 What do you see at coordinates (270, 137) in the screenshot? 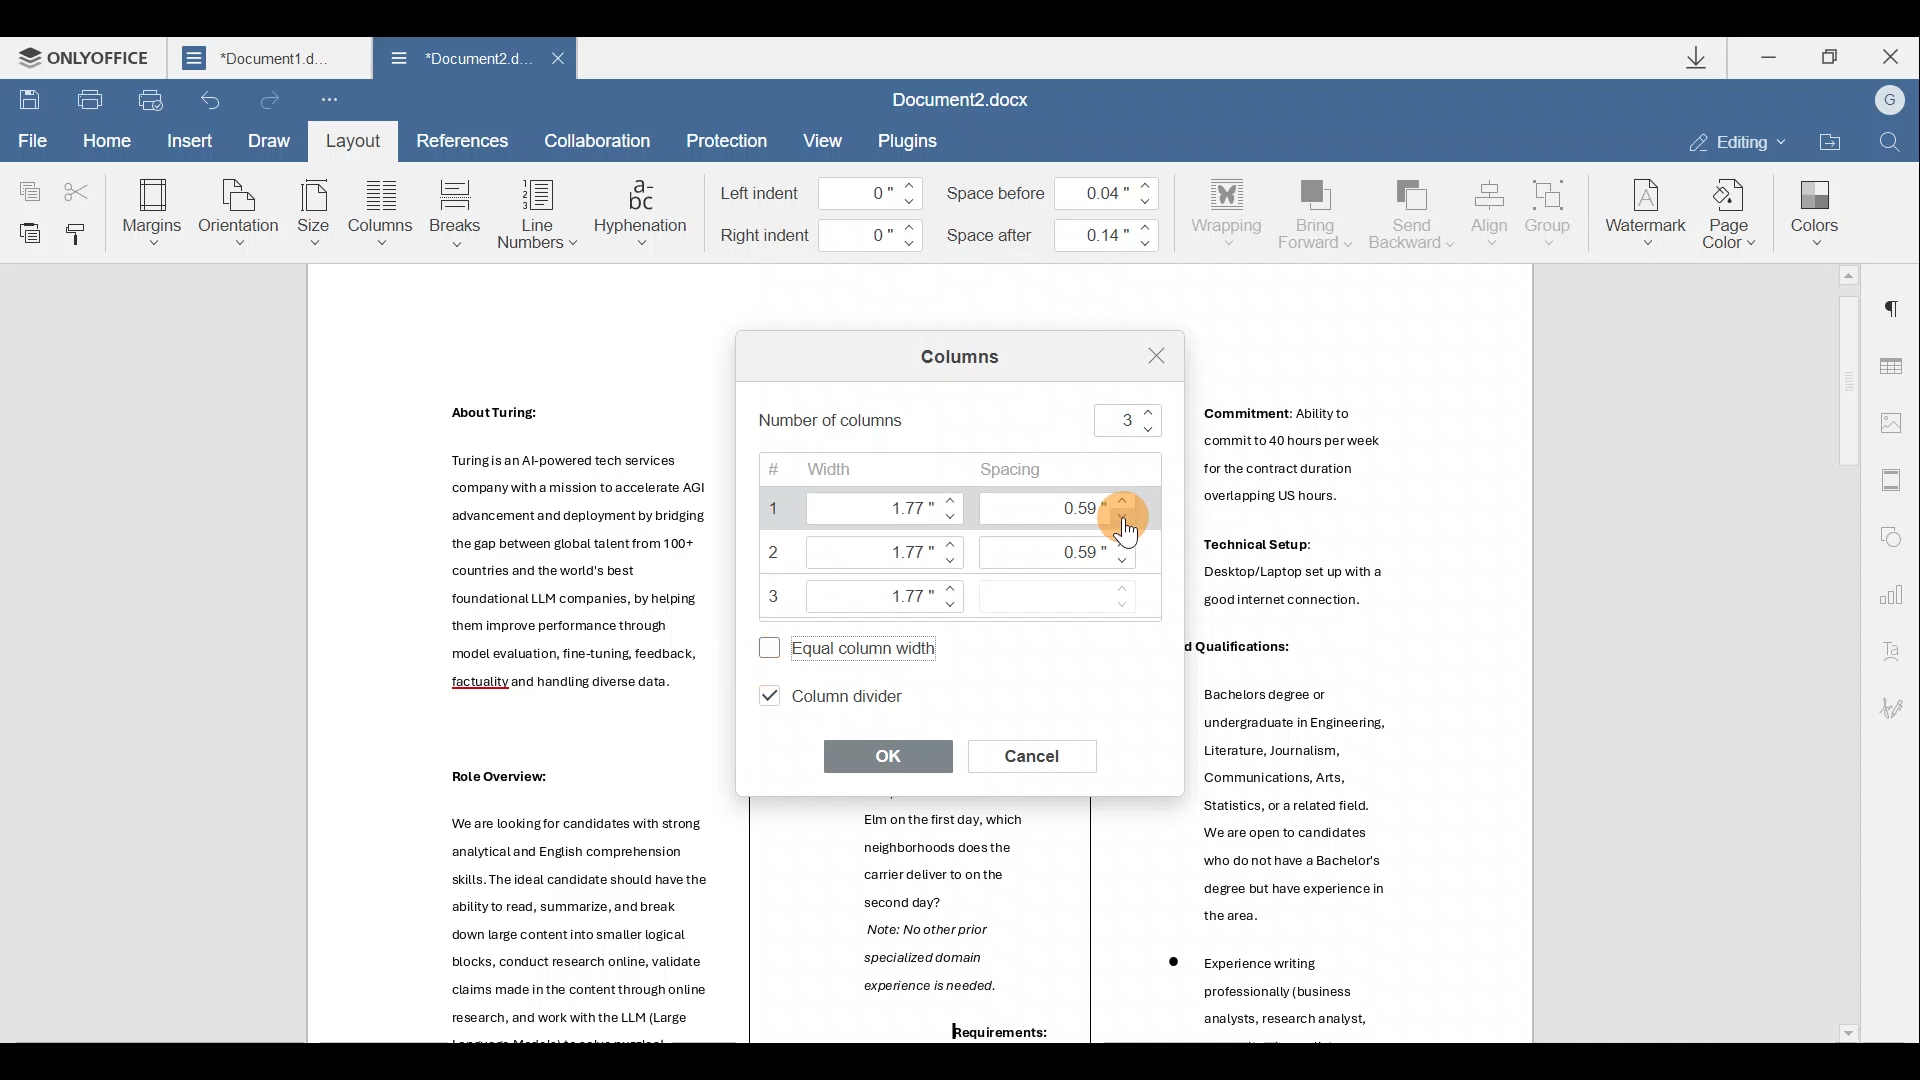
I see `Draw` at bounding box center [270, 137].